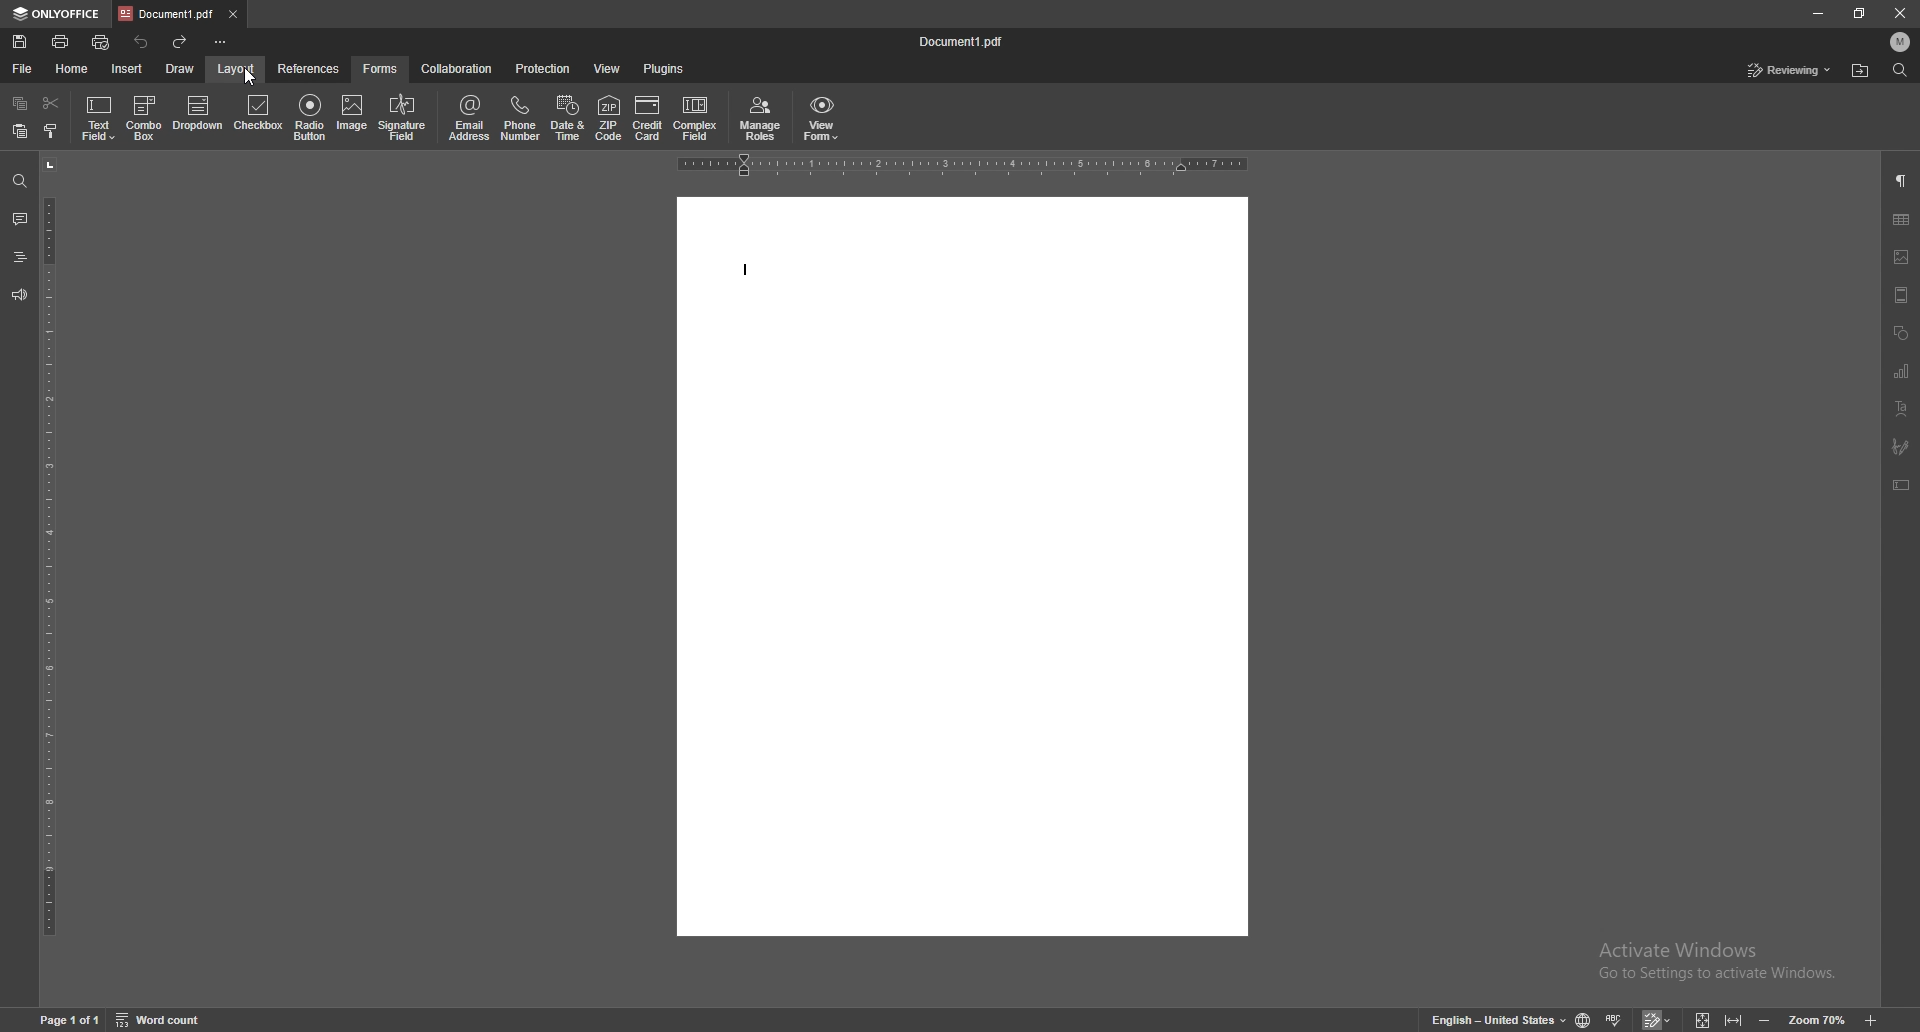  Describe the element at coordinates (1499, 1020) in the screenshot. I see `change text language` at that location.